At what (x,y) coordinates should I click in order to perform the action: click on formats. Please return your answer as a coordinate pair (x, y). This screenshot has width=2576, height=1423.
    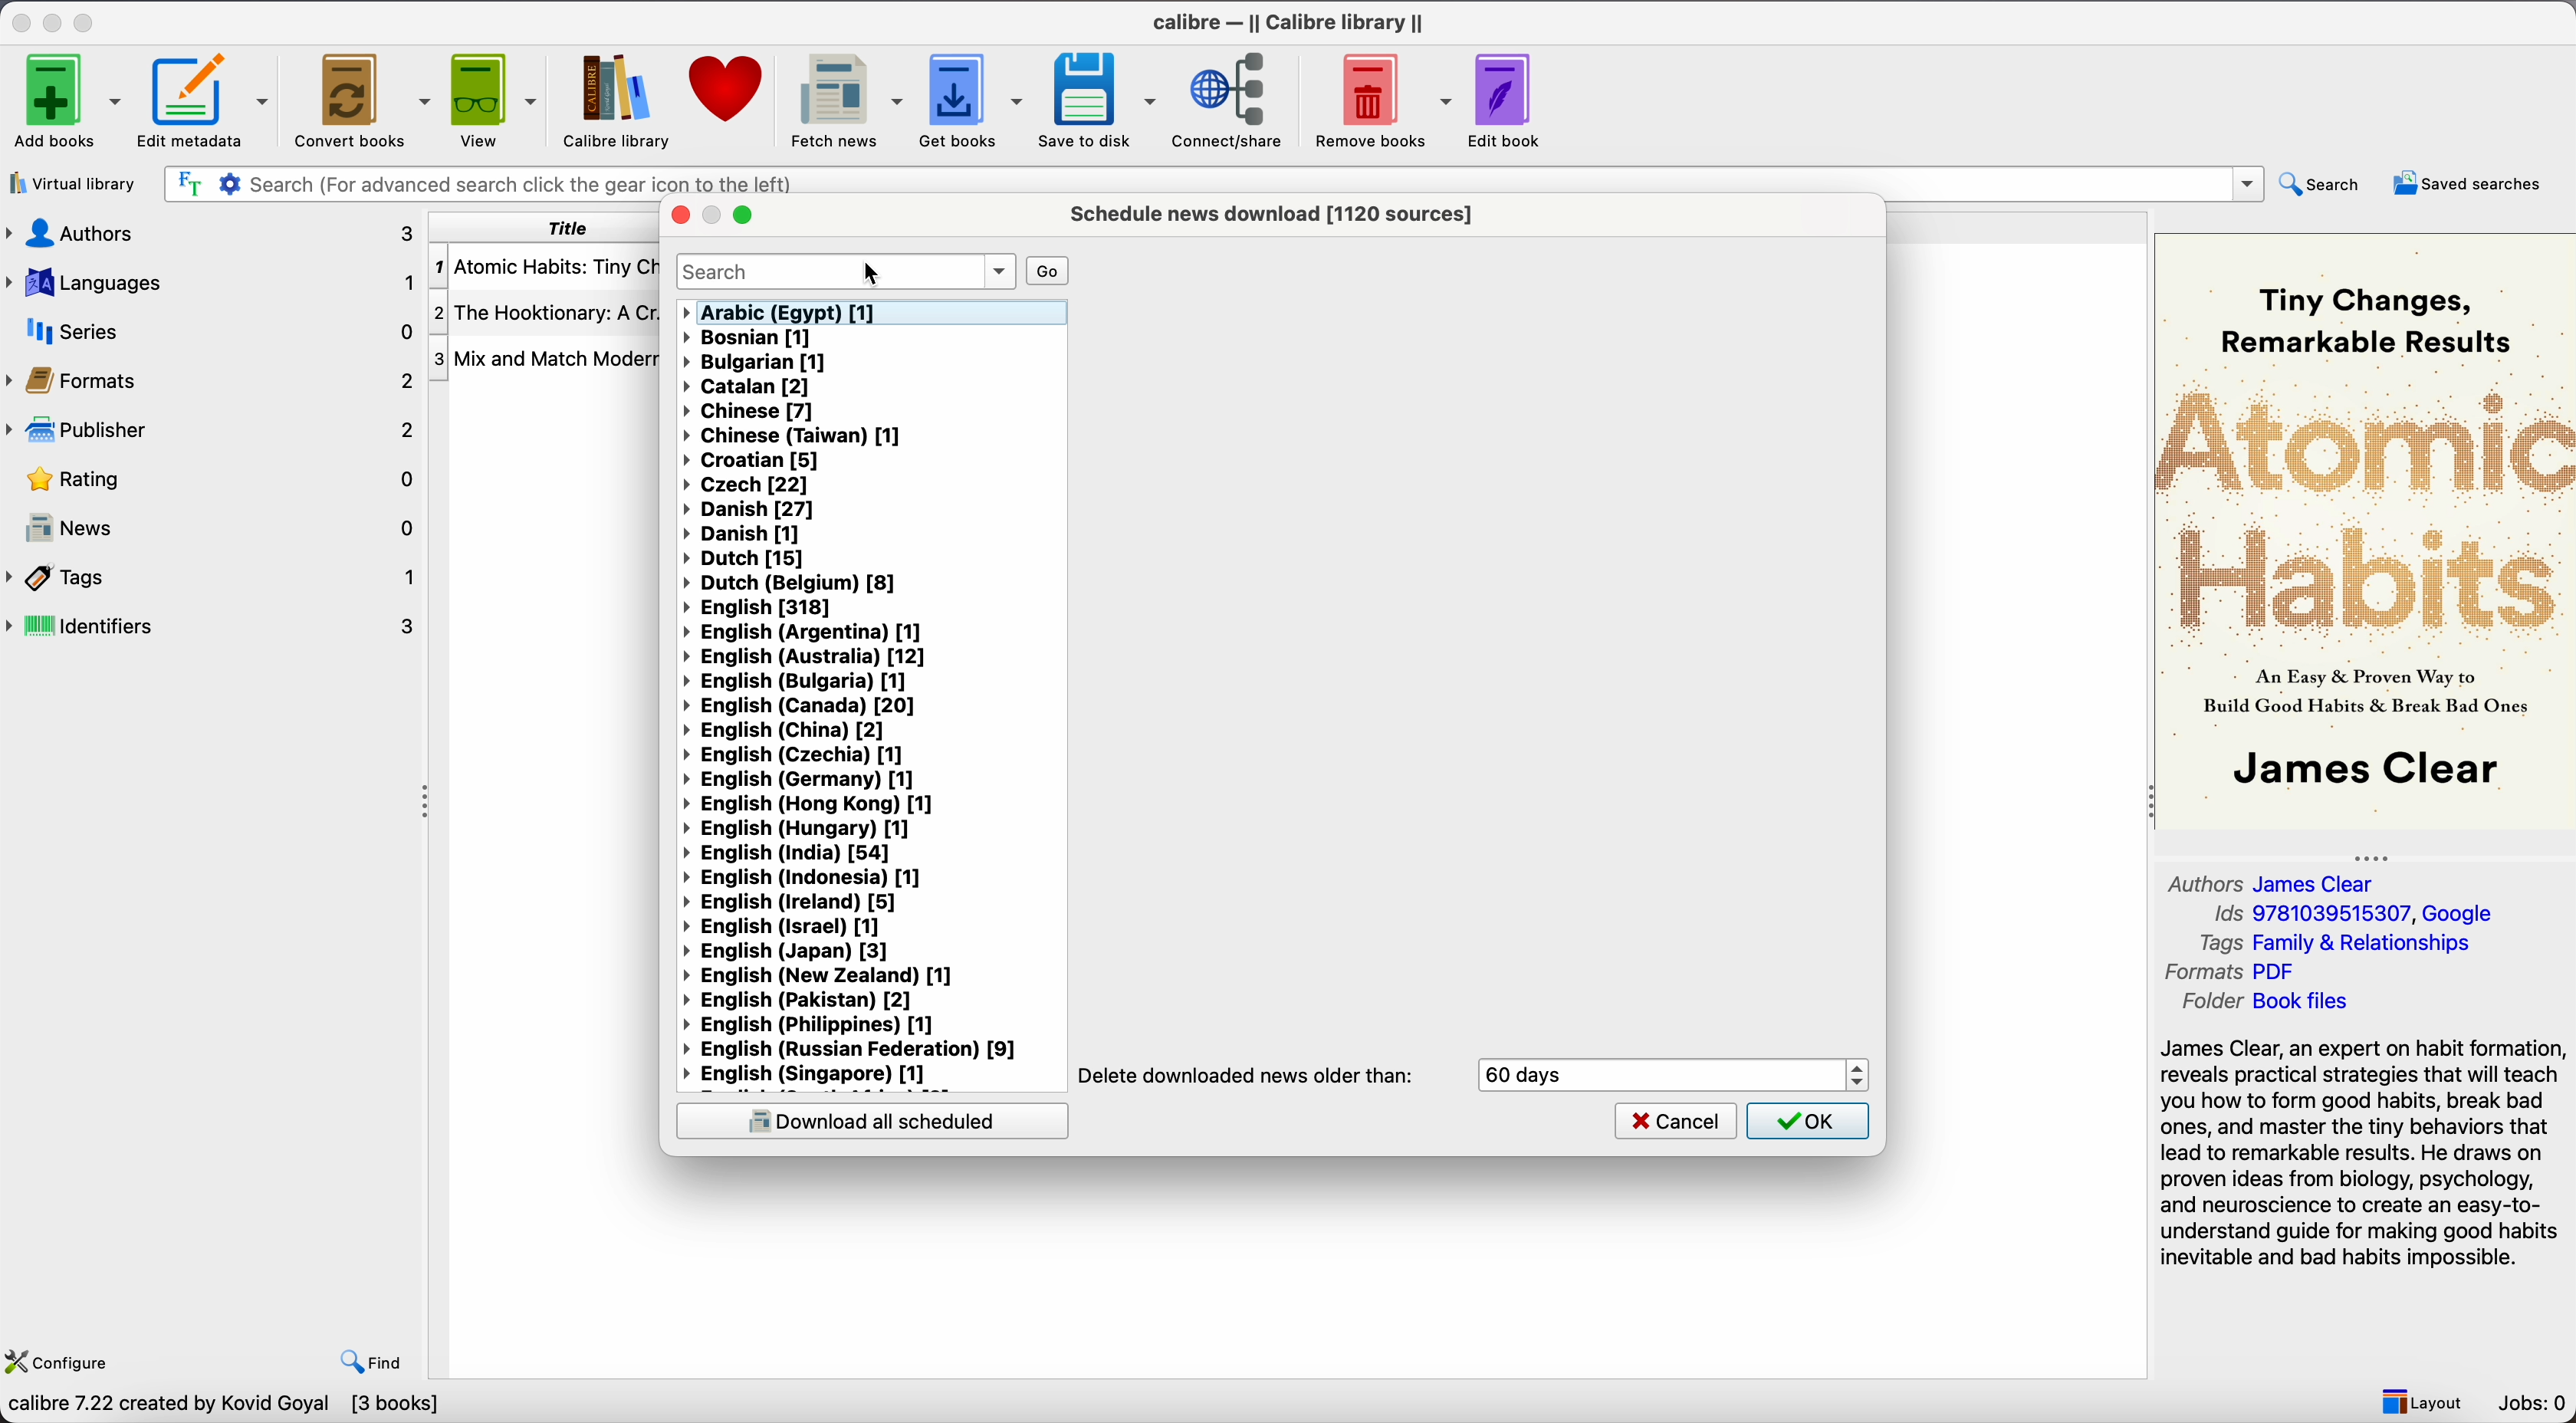
    Looking at the image, I should click on (209, 378).